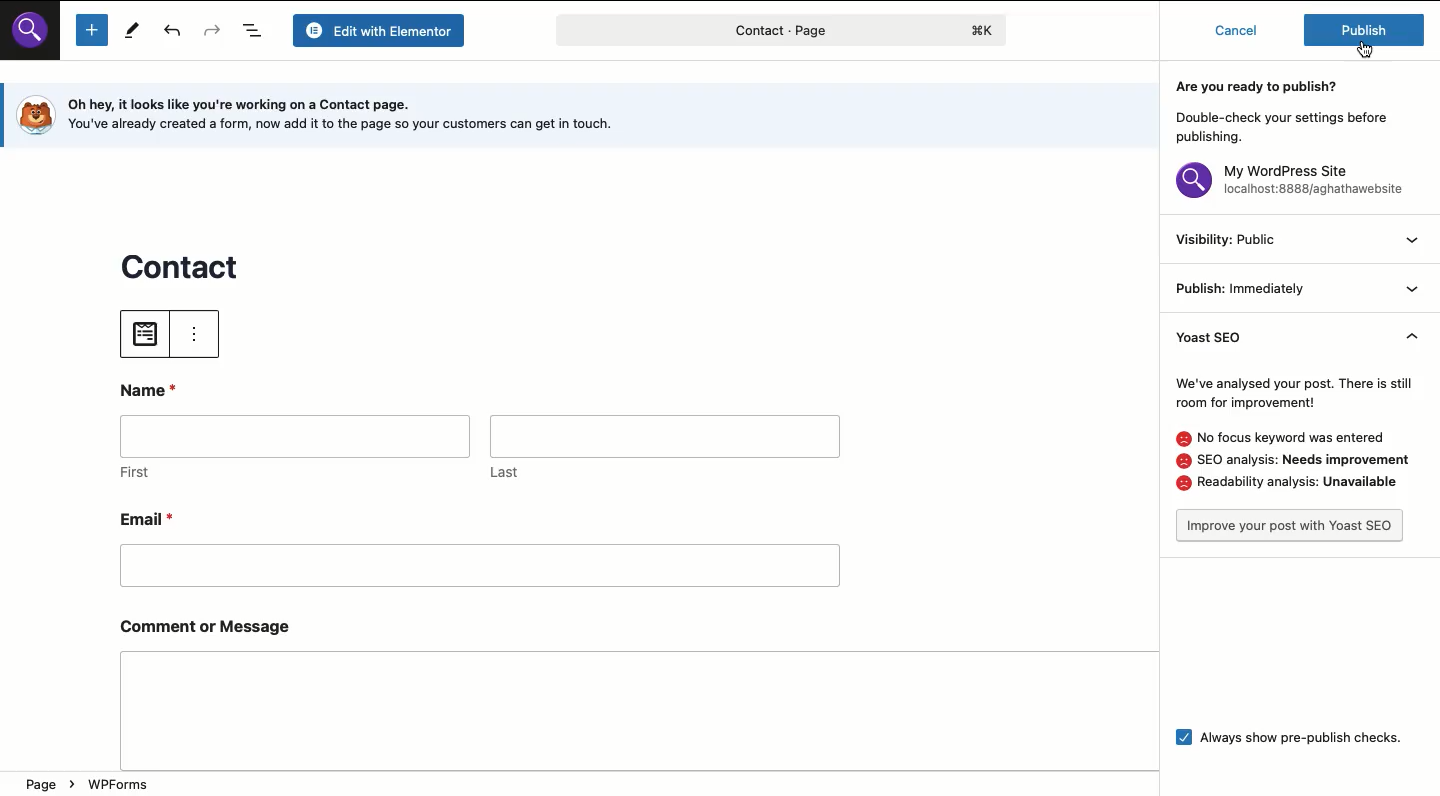 This screenshot has height=796, width=1440. I want to click on Always show pre-publish checks, so click(1303, 737).